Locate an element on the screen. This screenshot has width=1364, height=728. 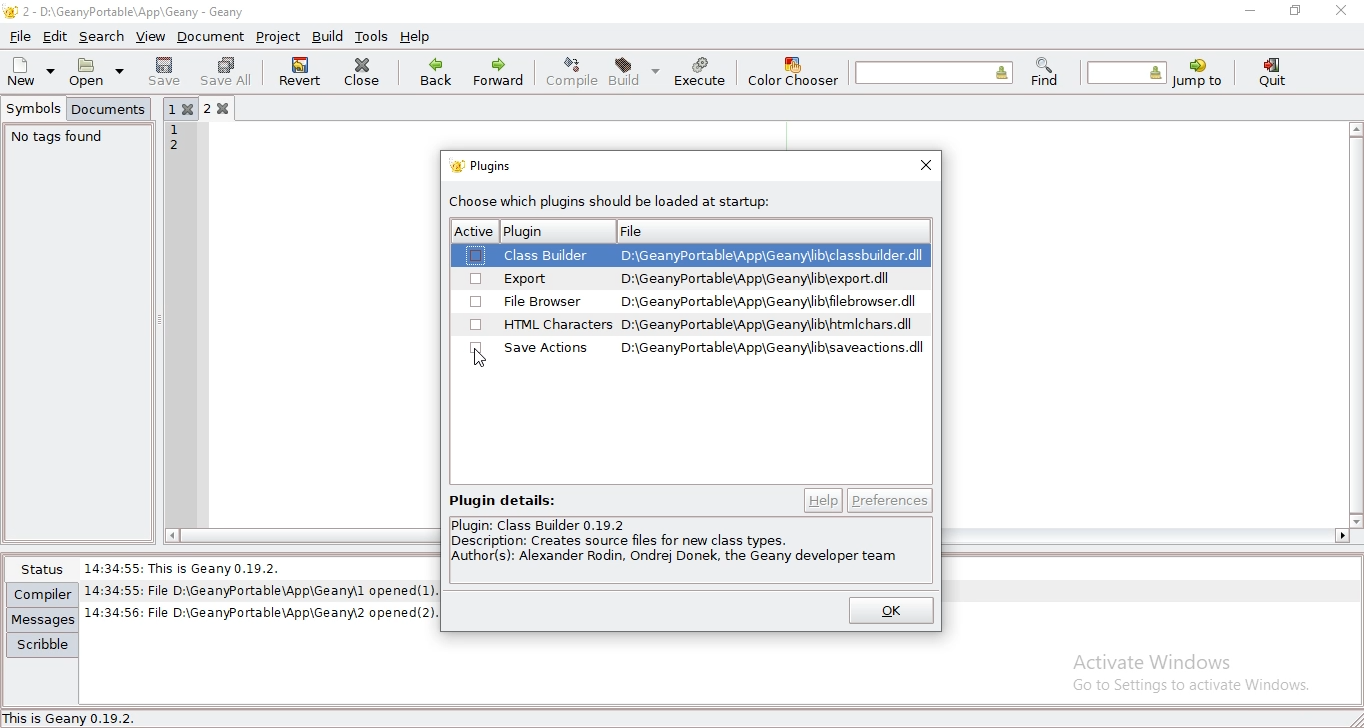
jump to the entered line number is located at coordinates (1127, 73).